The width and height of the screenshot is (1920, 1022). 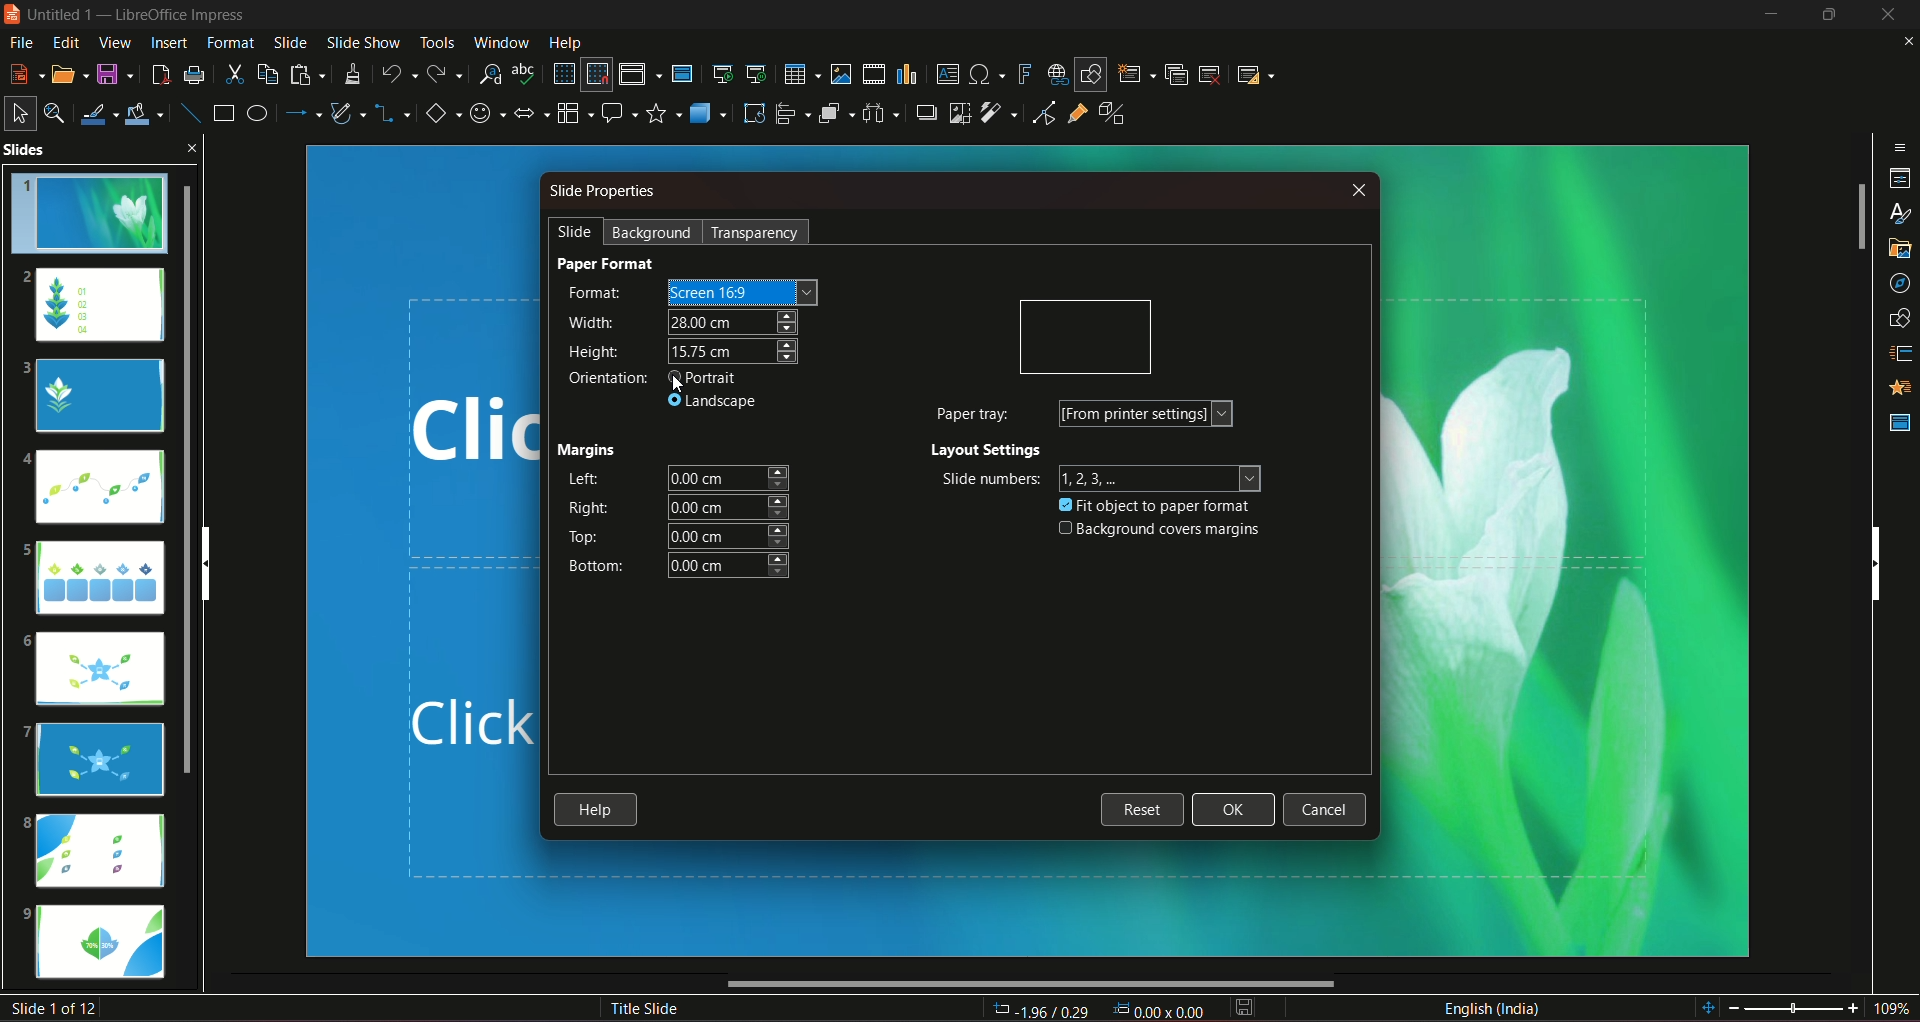 I want to click on master slide, so click(x=685, y=73).